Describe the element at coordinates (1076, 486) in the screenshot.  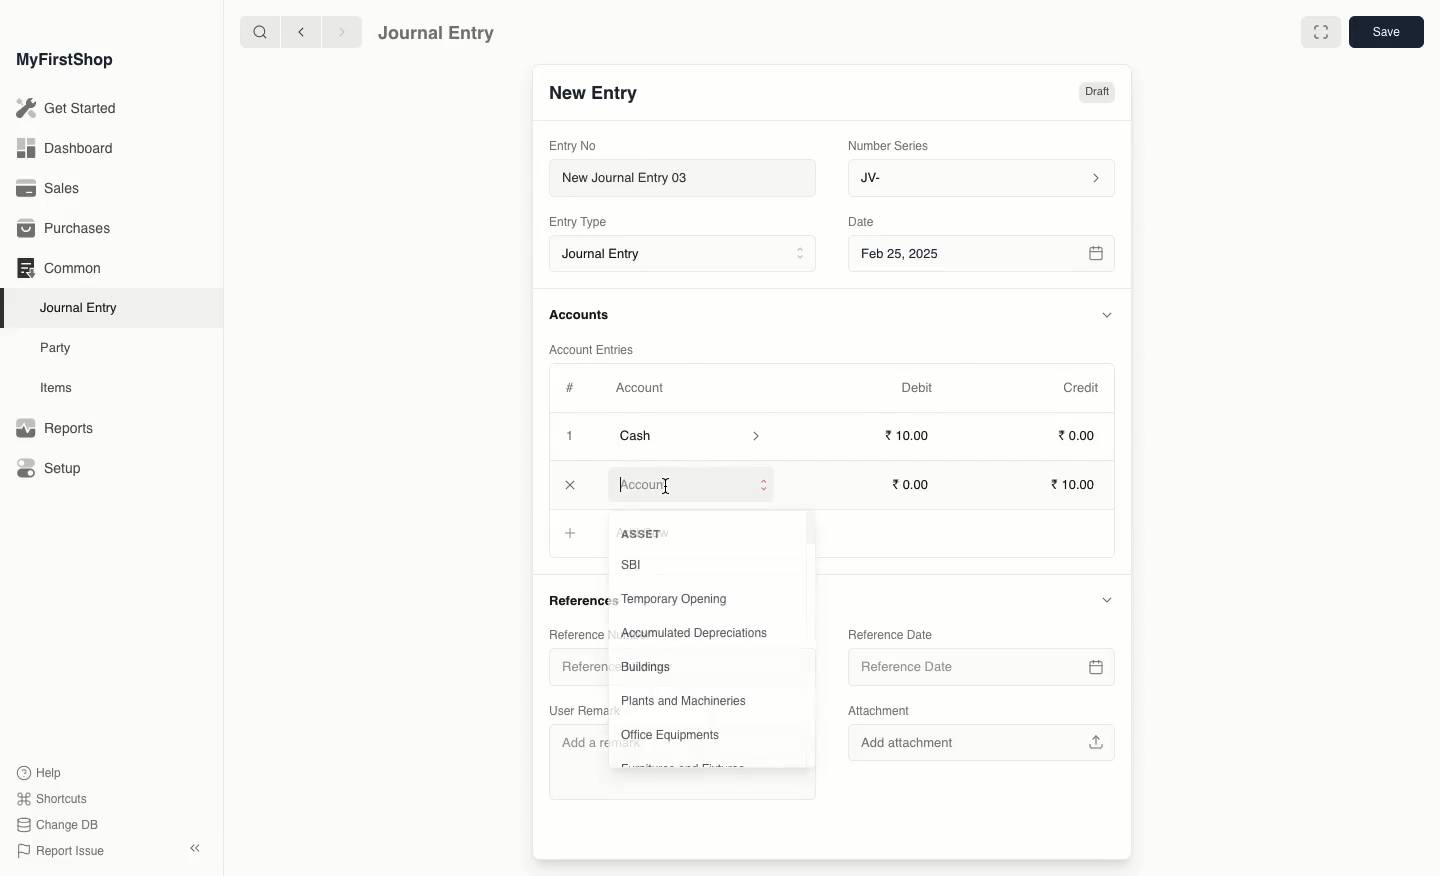
I see `10.00` at that location.